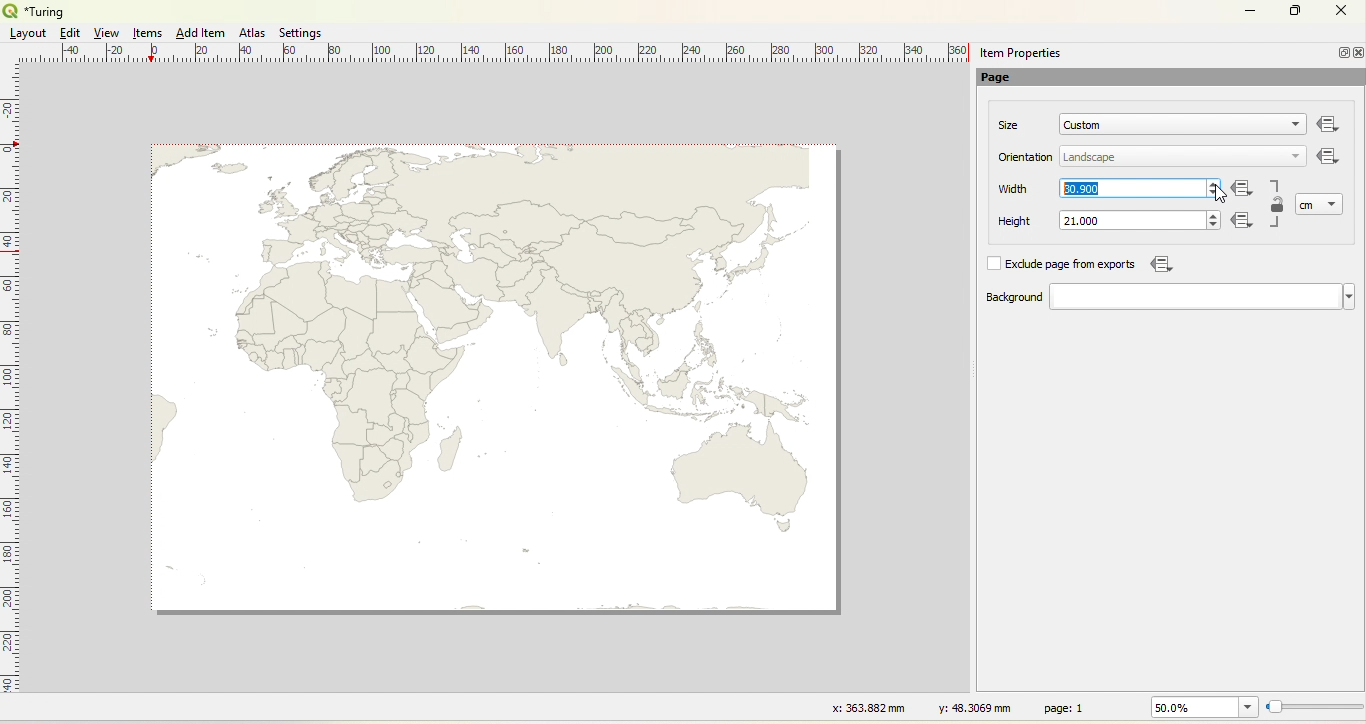  What do you see at coordinates (108, 33) in the screenshot?
I see `View` at bounding box center [108, 33].